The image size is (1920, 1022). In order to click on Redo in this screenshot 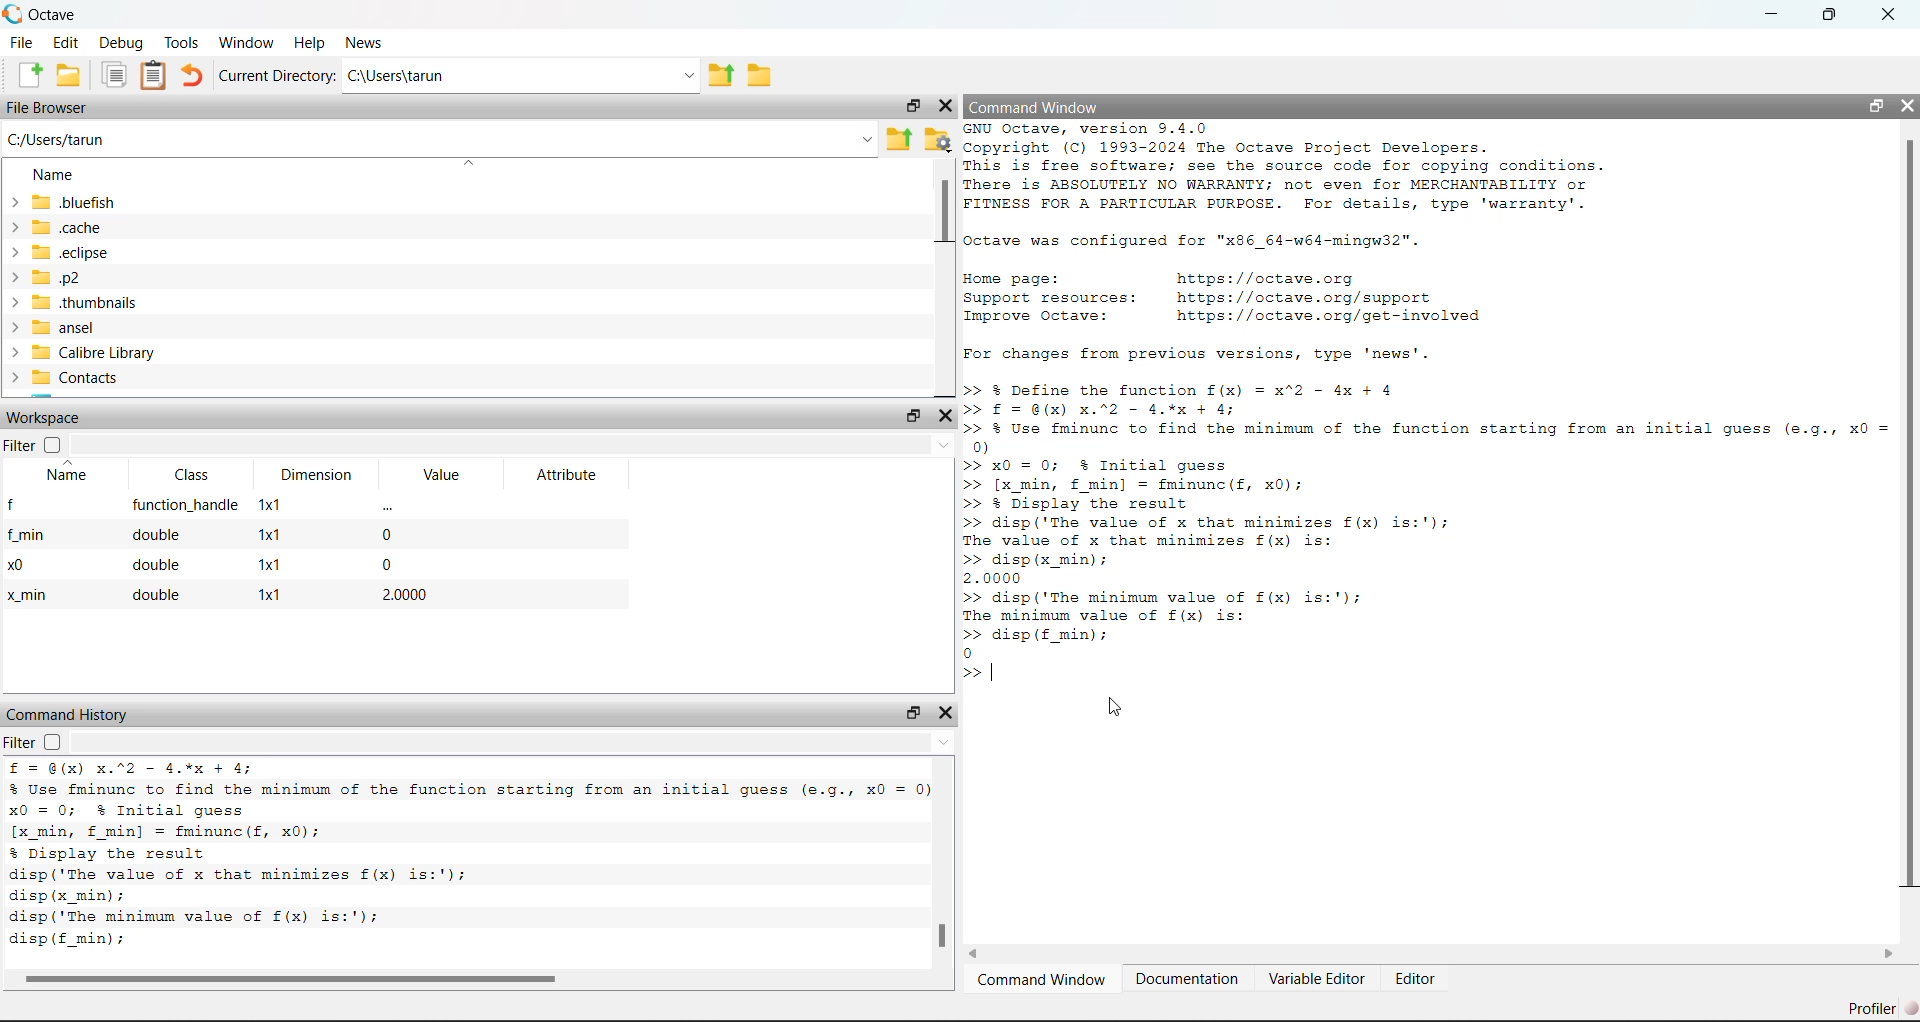, I will do `click(194, 74)`.